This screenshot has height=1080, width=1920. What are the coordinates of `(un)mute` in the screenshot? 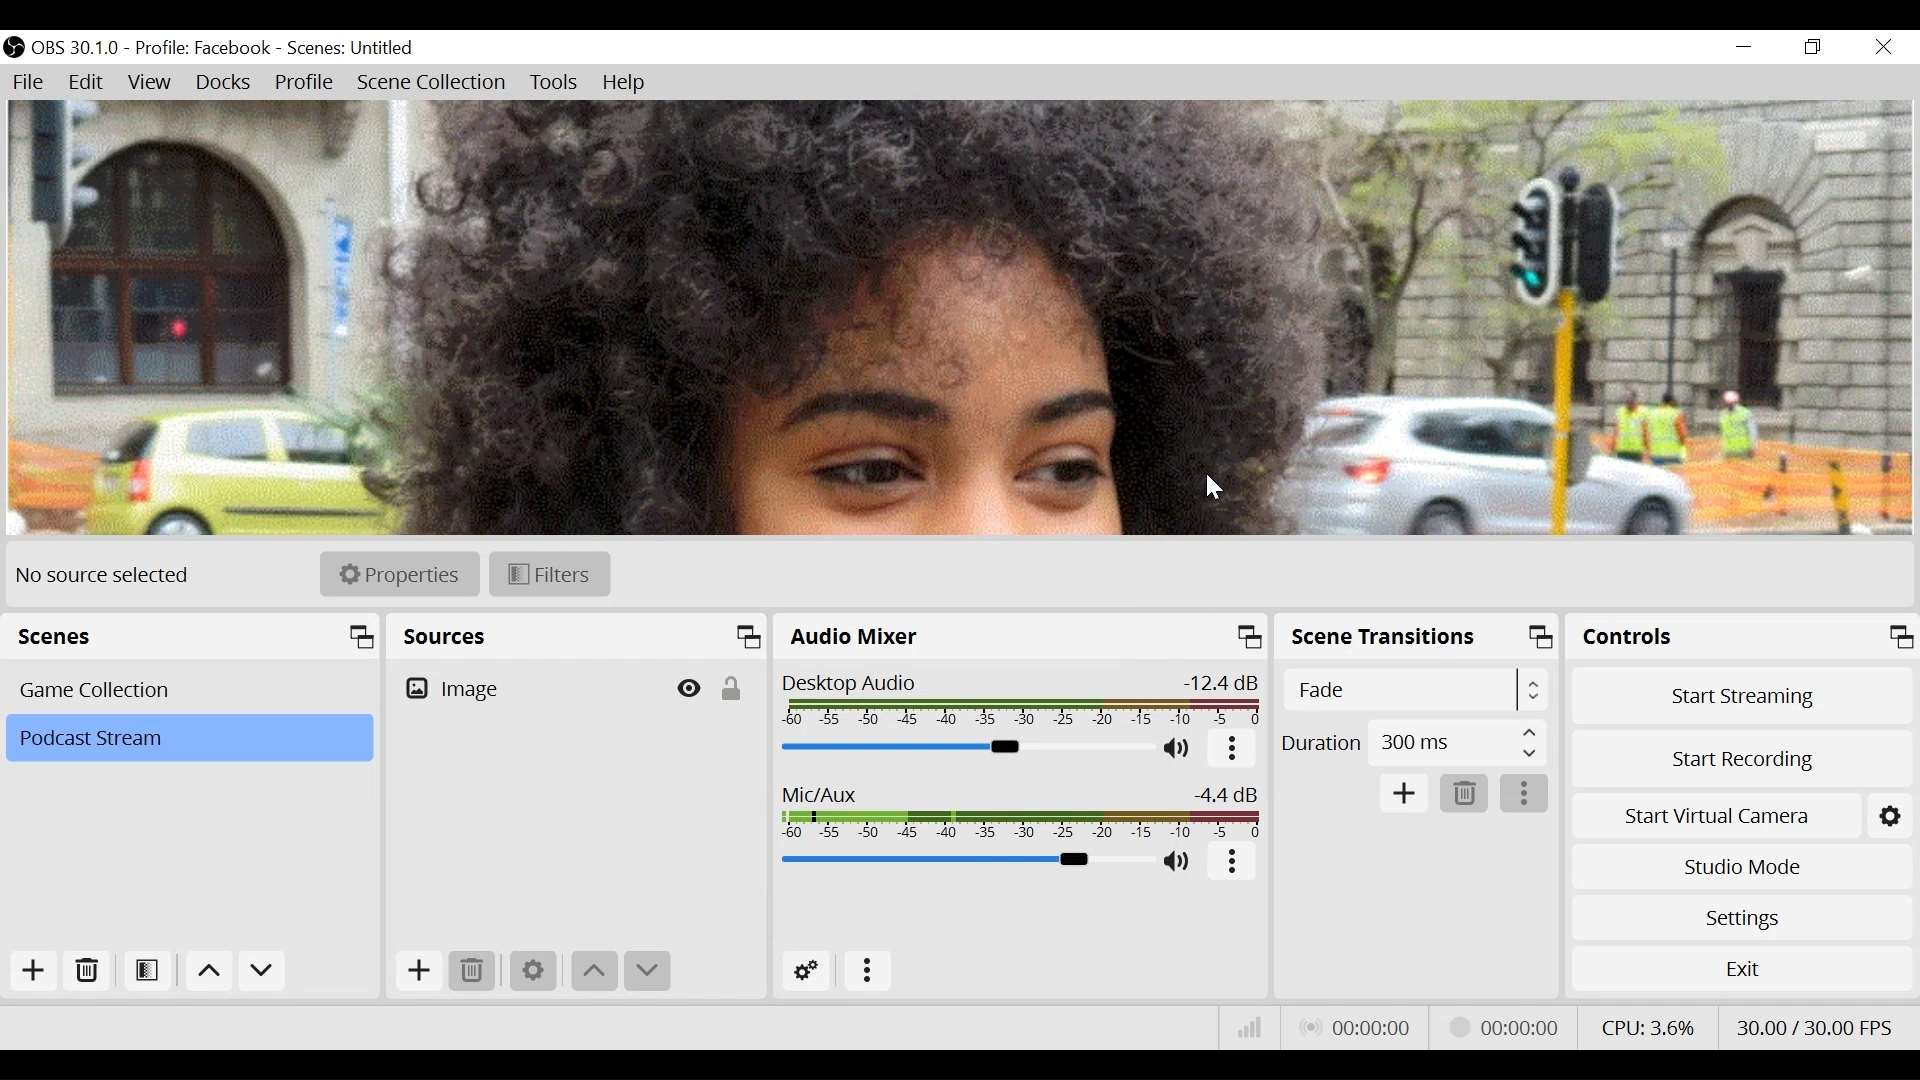 It's located at (1179, 862).